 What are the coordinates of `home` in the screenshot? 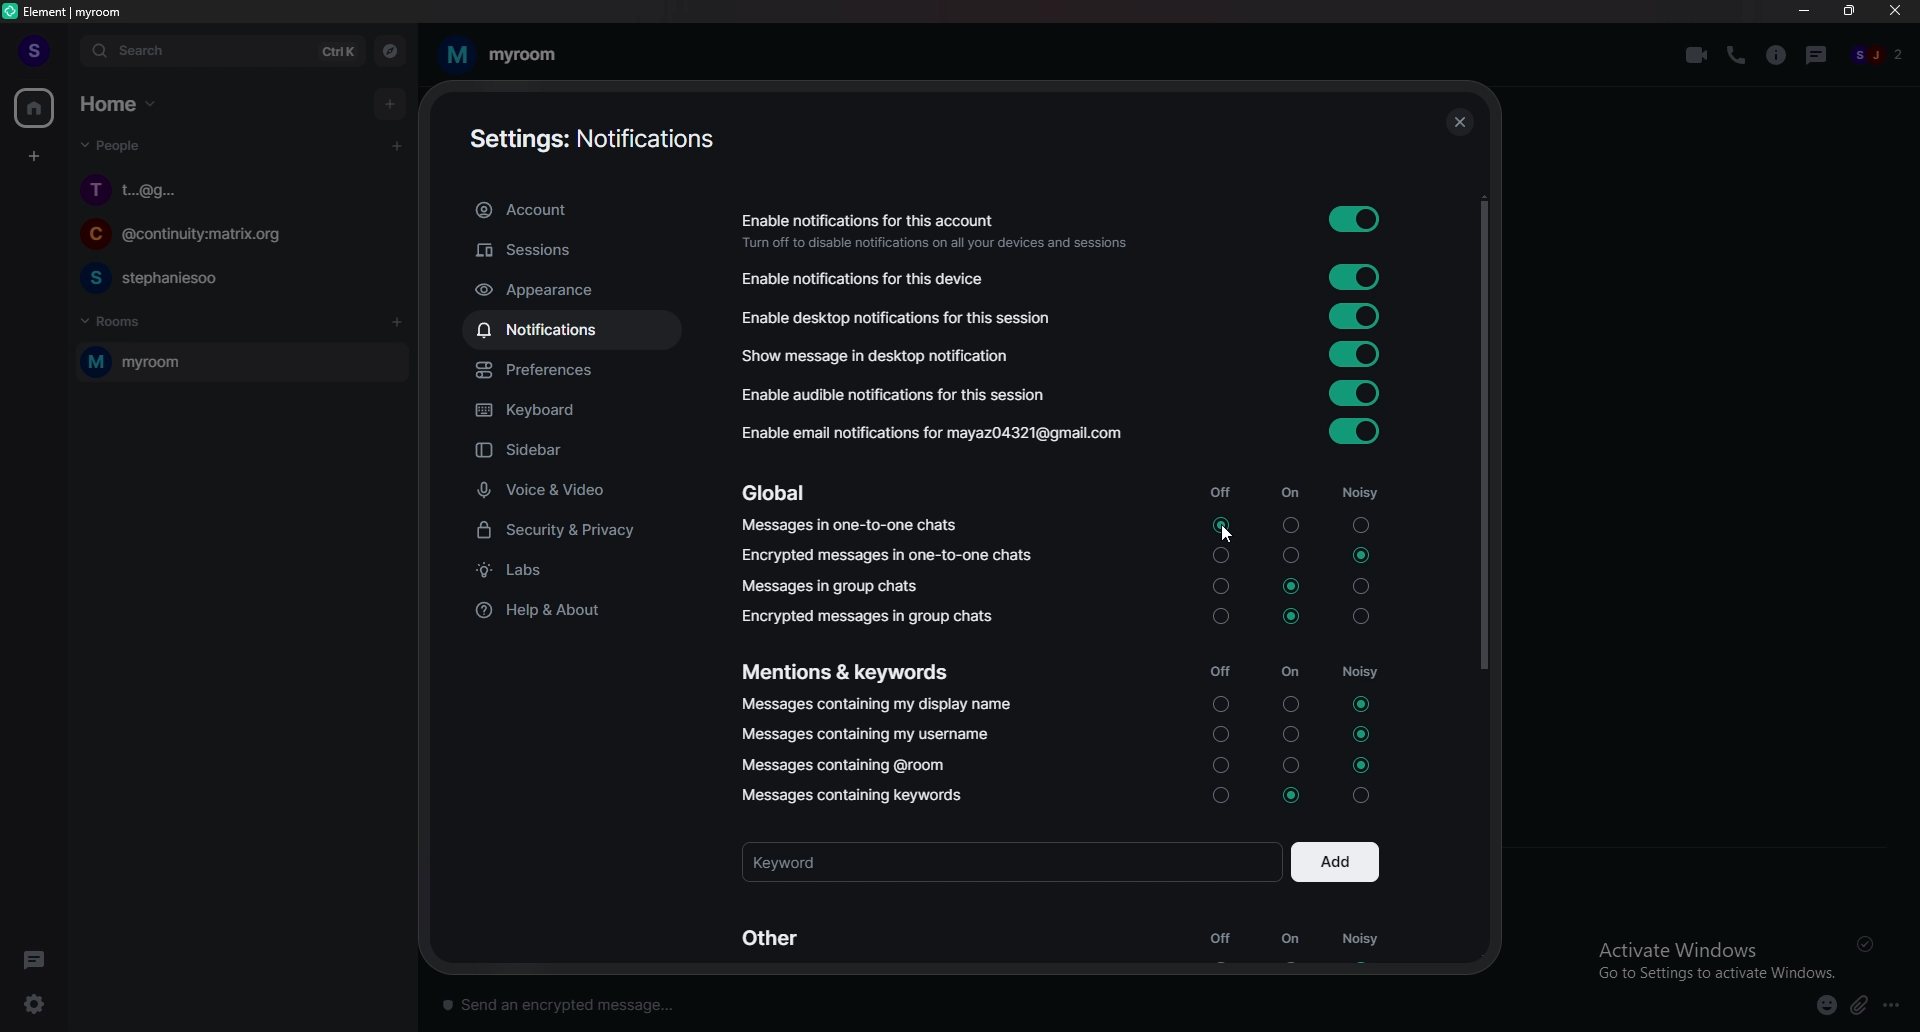 It's located at (121, 104).